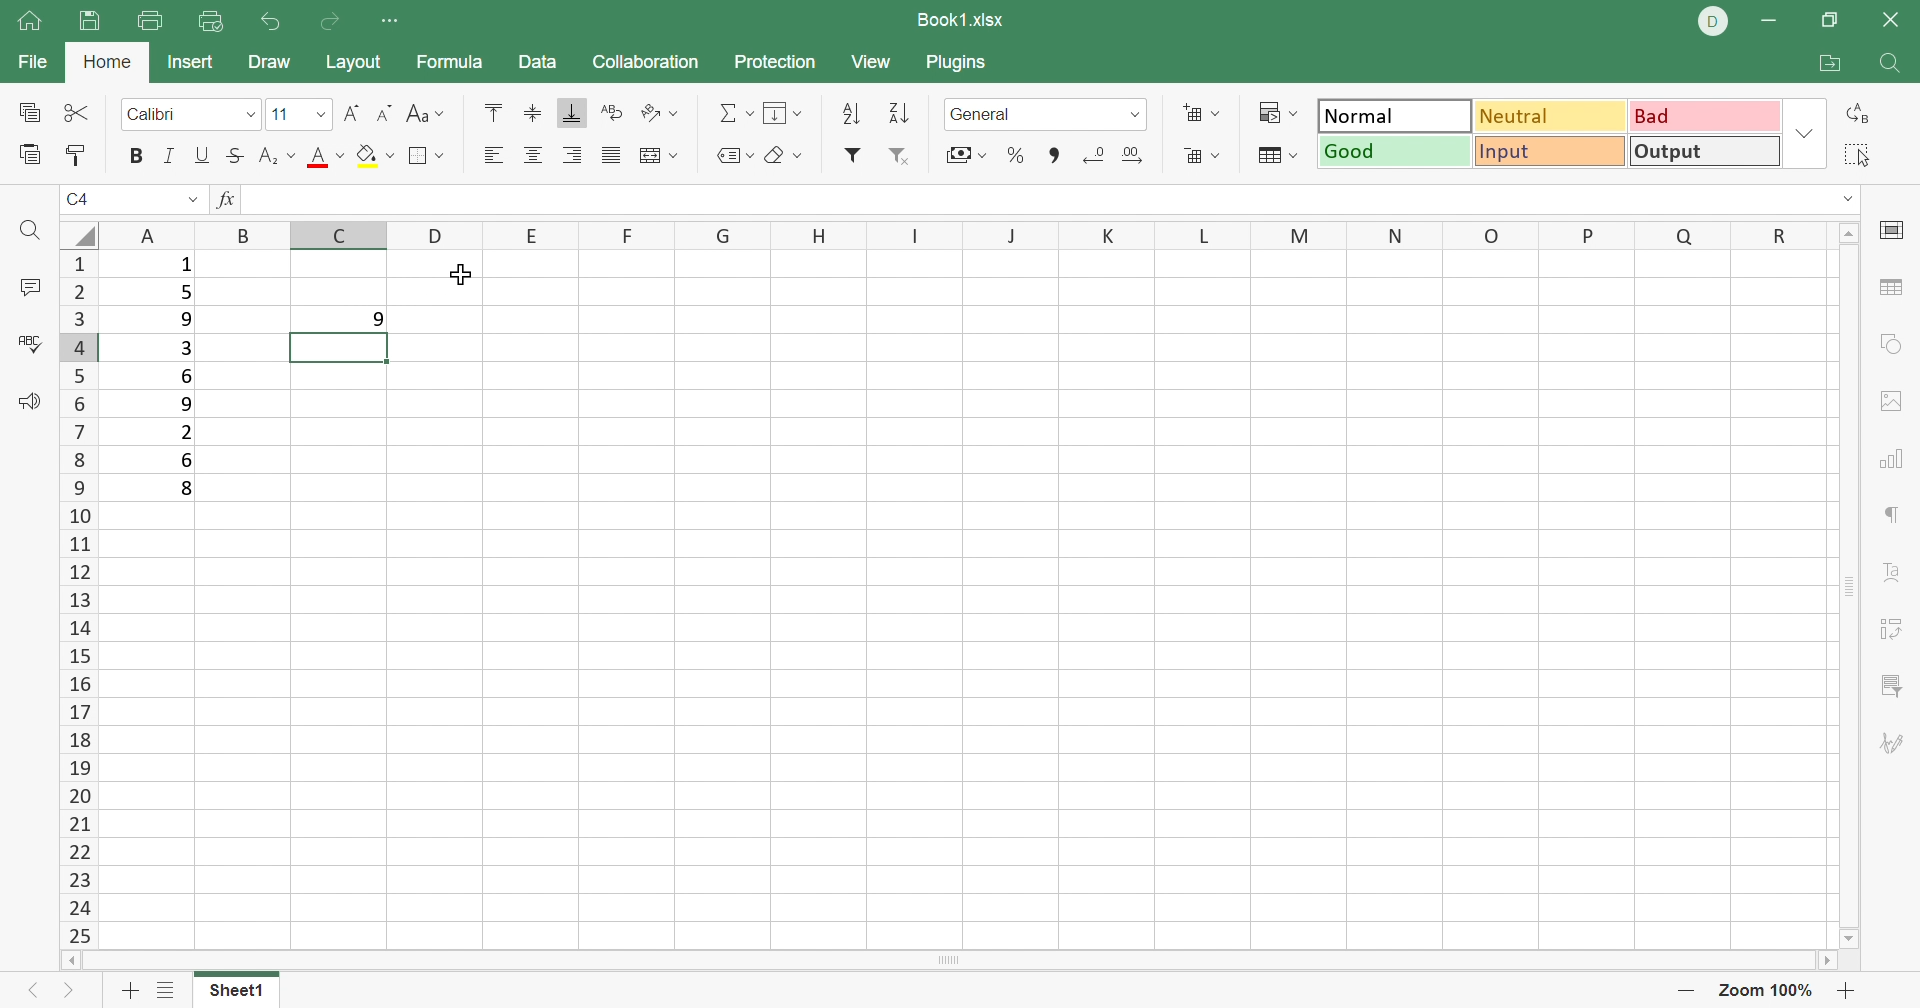 Image resolution: width=1920 pixels, height=1008 pixels. Describe the element at coordinates (645, 61) in the screenshot. I see `Collaboration` at that location.